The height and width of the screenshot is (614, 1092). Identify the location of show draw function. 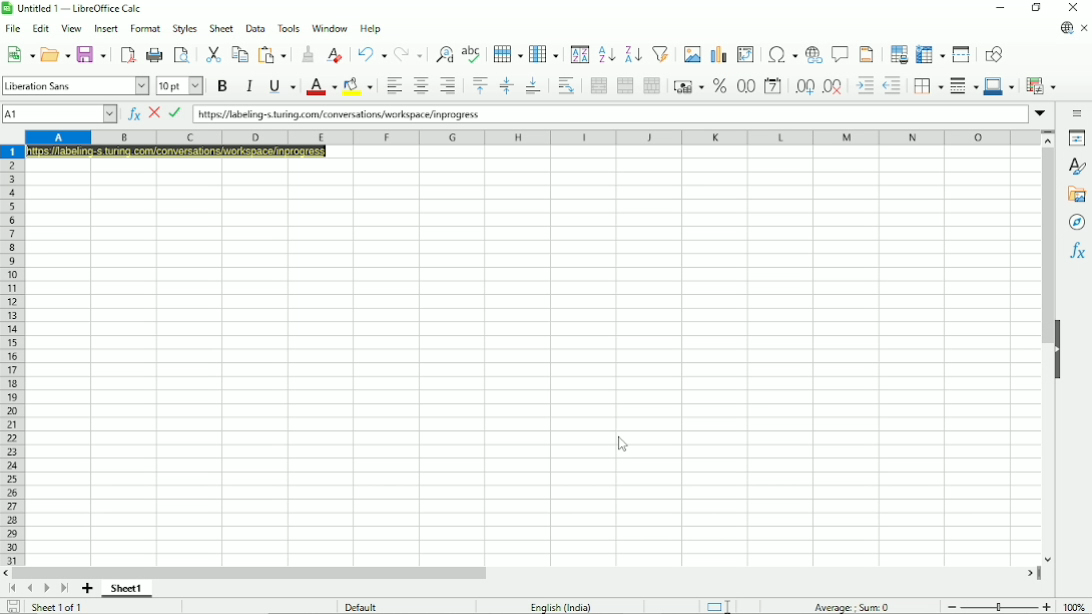
(993, 53).